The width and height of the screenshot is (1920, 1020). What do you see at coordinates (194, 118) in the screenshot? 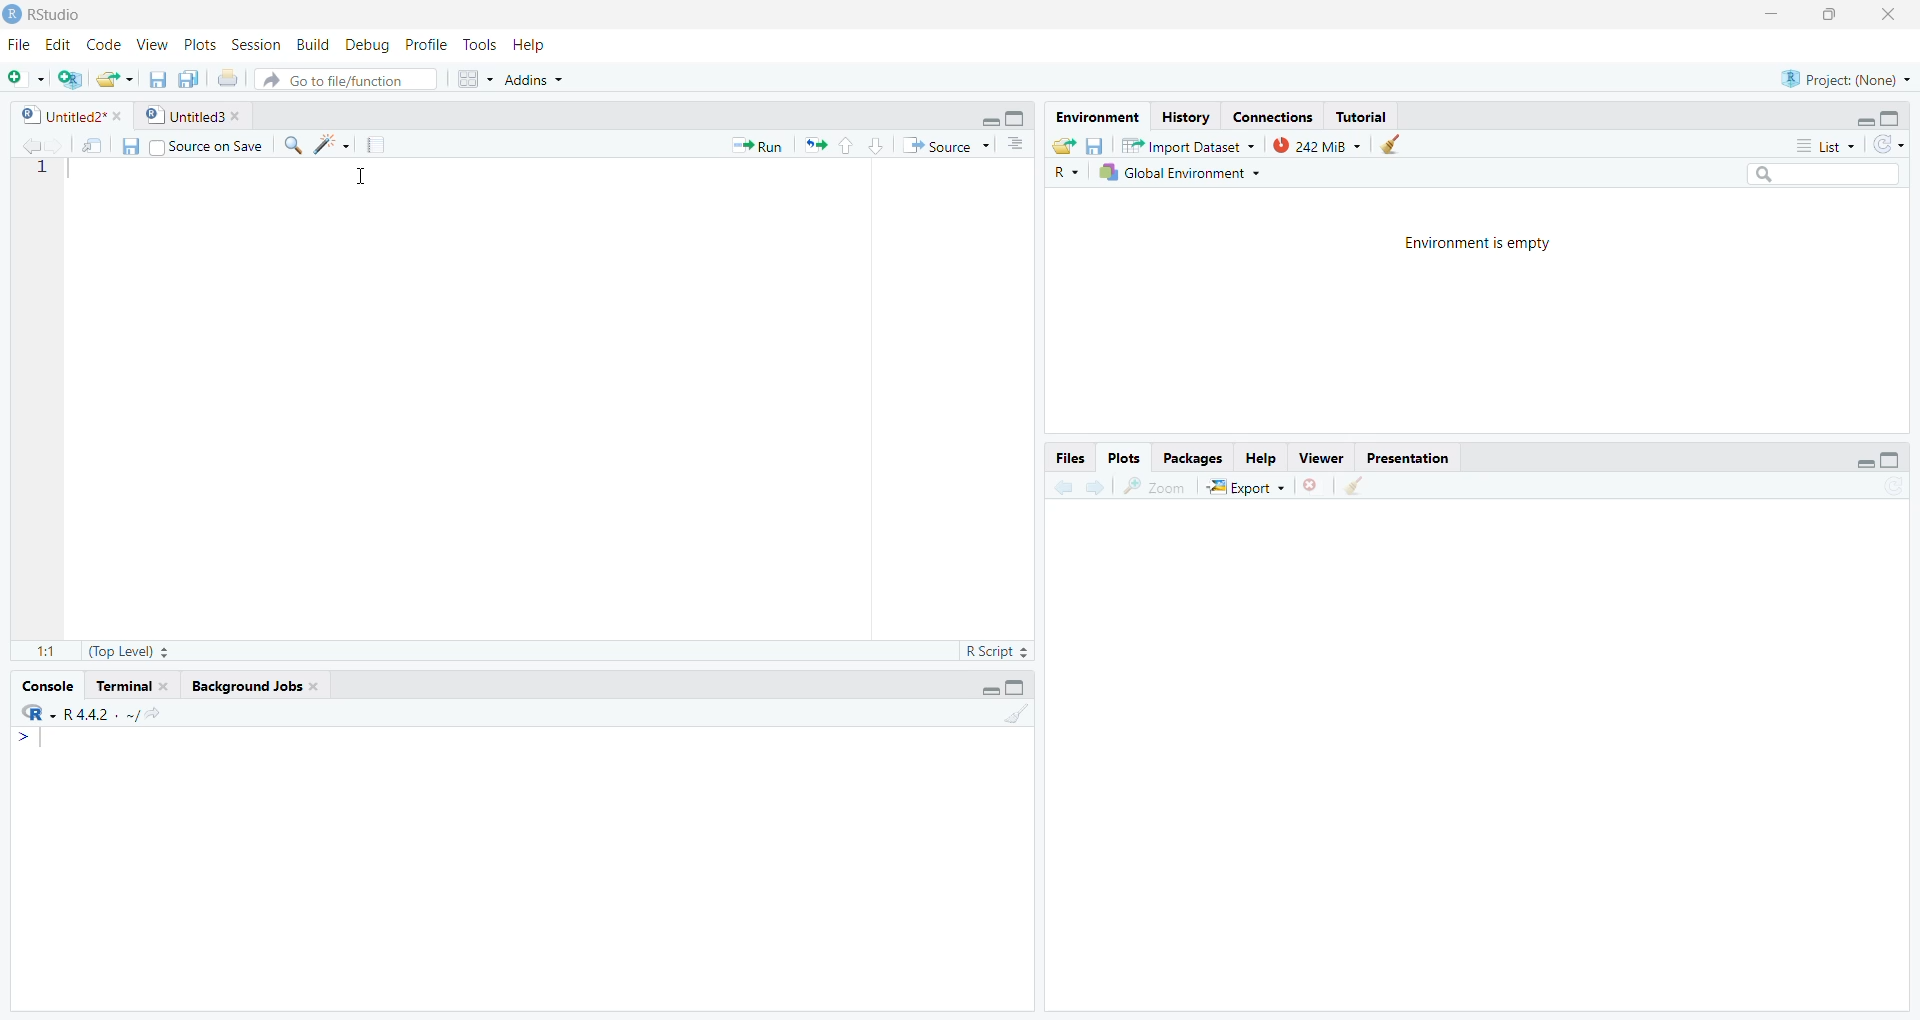
I see `Untitled3` at bounding box center [194, 118].